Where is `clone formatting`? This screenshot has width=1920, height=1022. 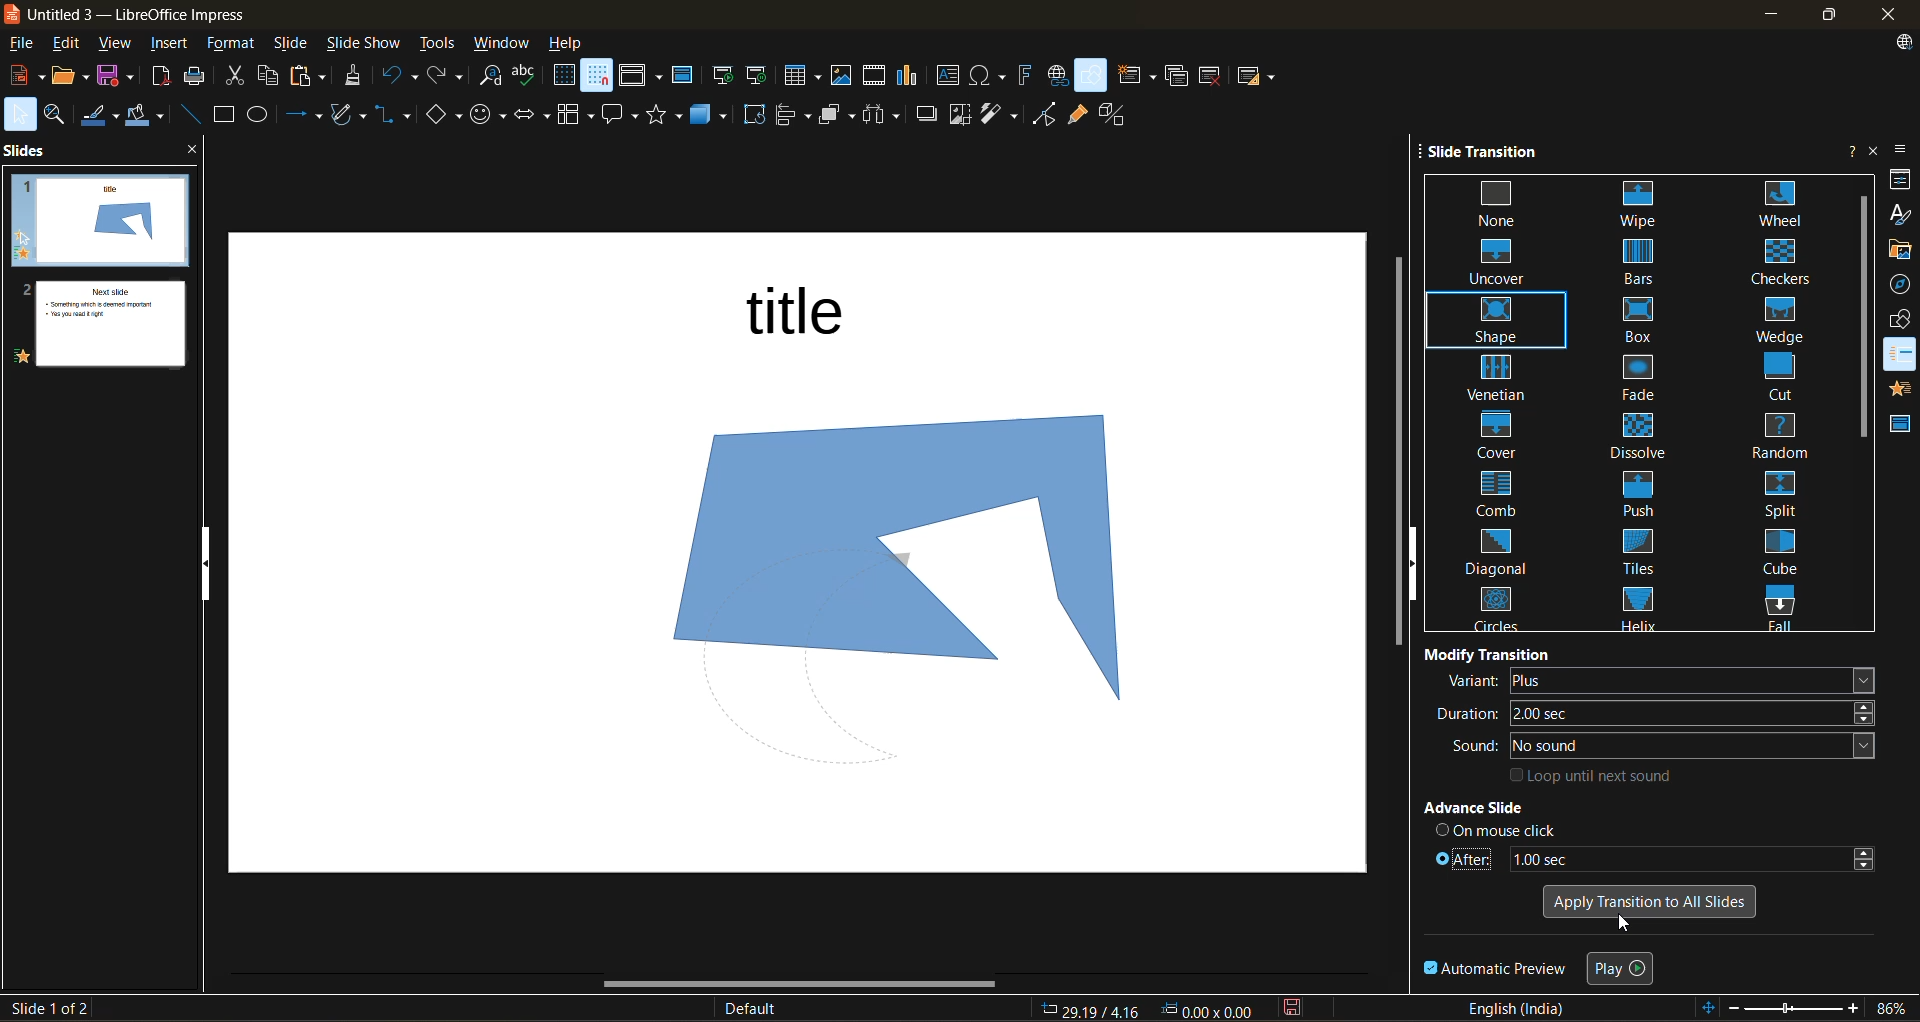
clone formatting is located at coordinates (359, 77).